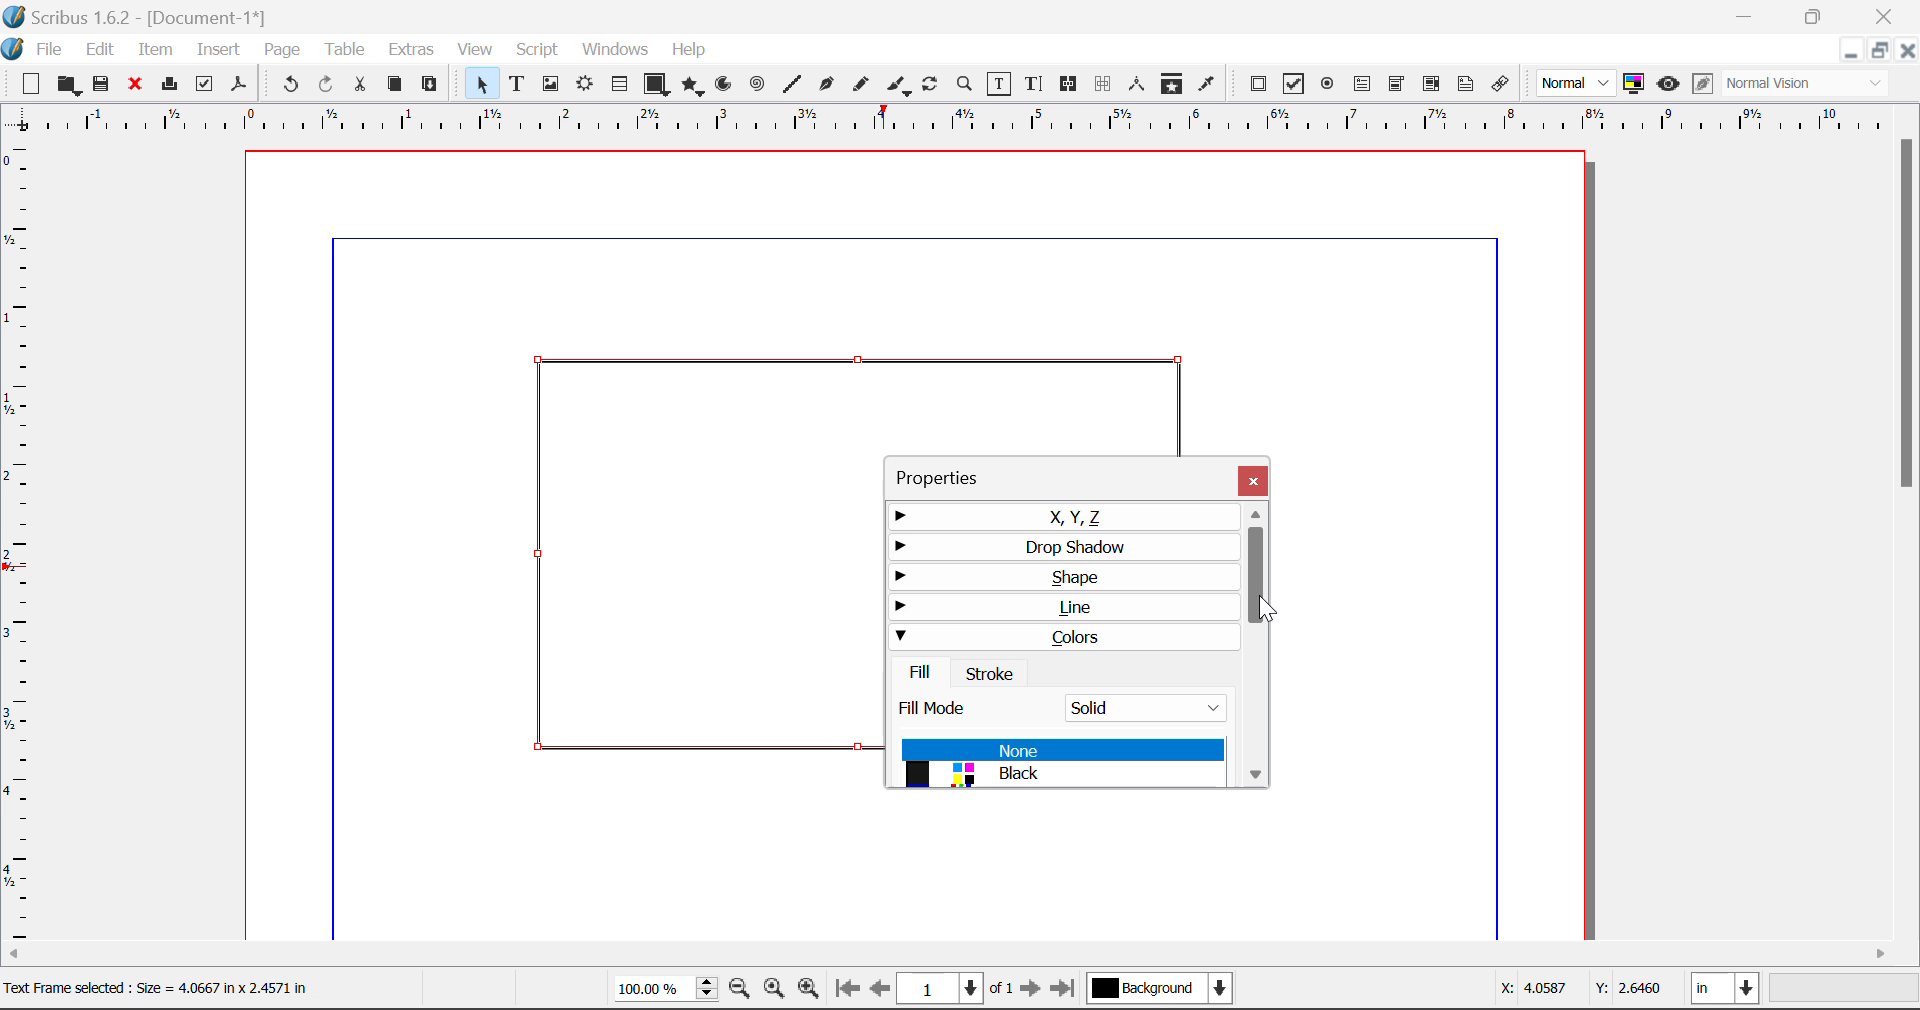 Image resolution: width=1920 pixels, height=1010 pixels. Describe the element at coordinates (287, 85) in the screenshot. I see `Undo` at that location.